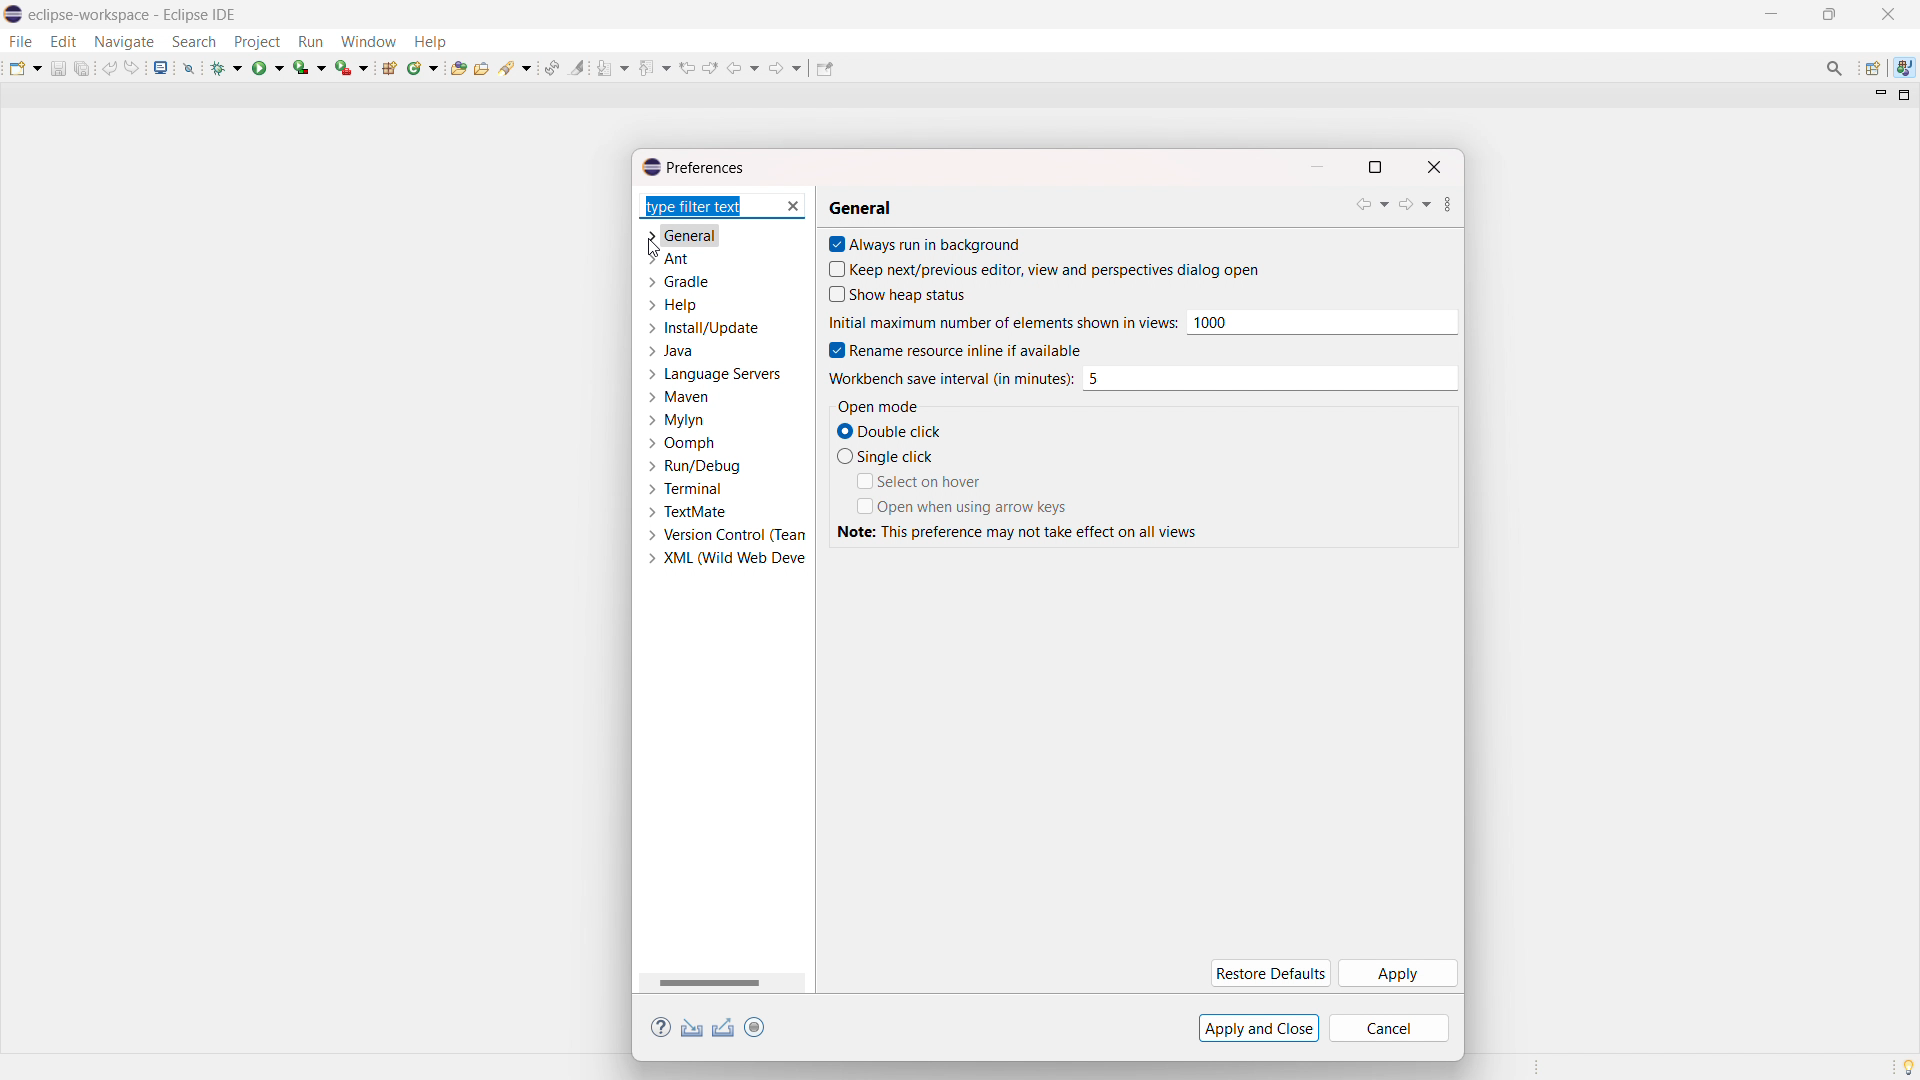  I want to click on language servers, so click(713, 373).